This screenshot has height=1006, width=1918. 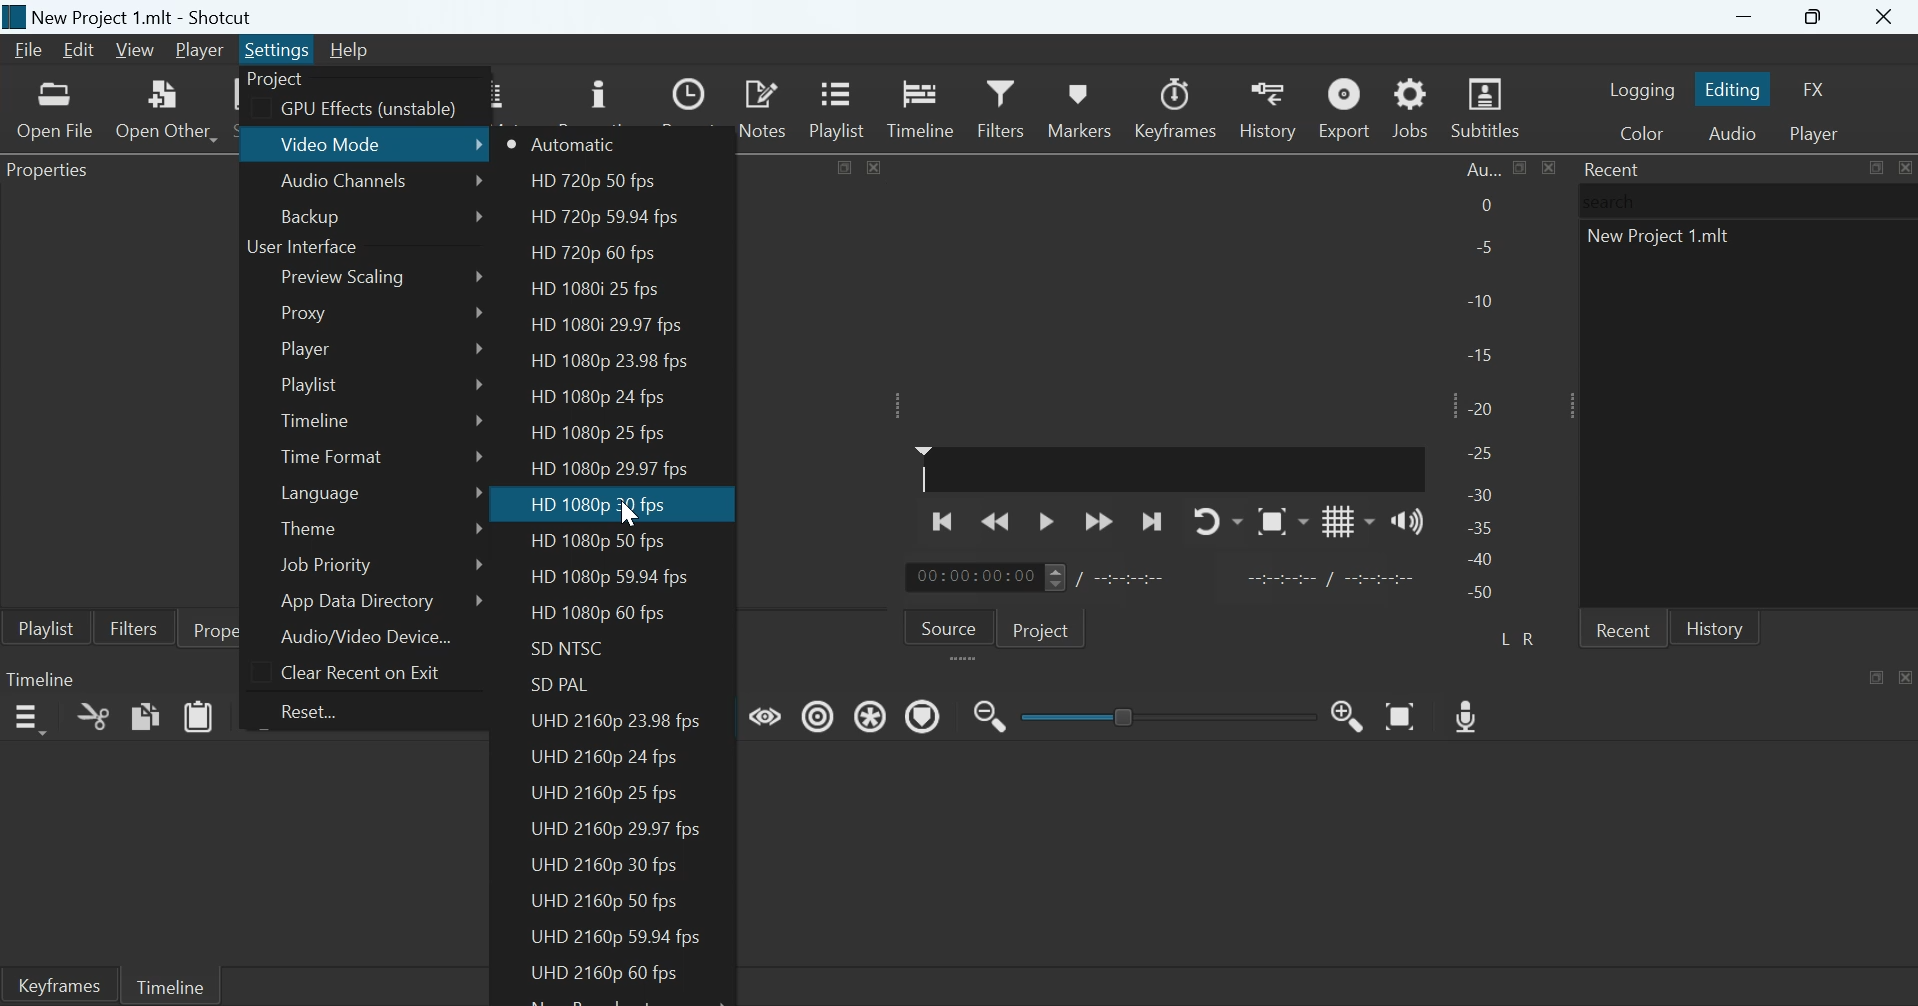 What do you see at coordinates (615, 576) in the screenshot?
I see `HD 1080p 59.94 fps` at bounding box center [615, 576].